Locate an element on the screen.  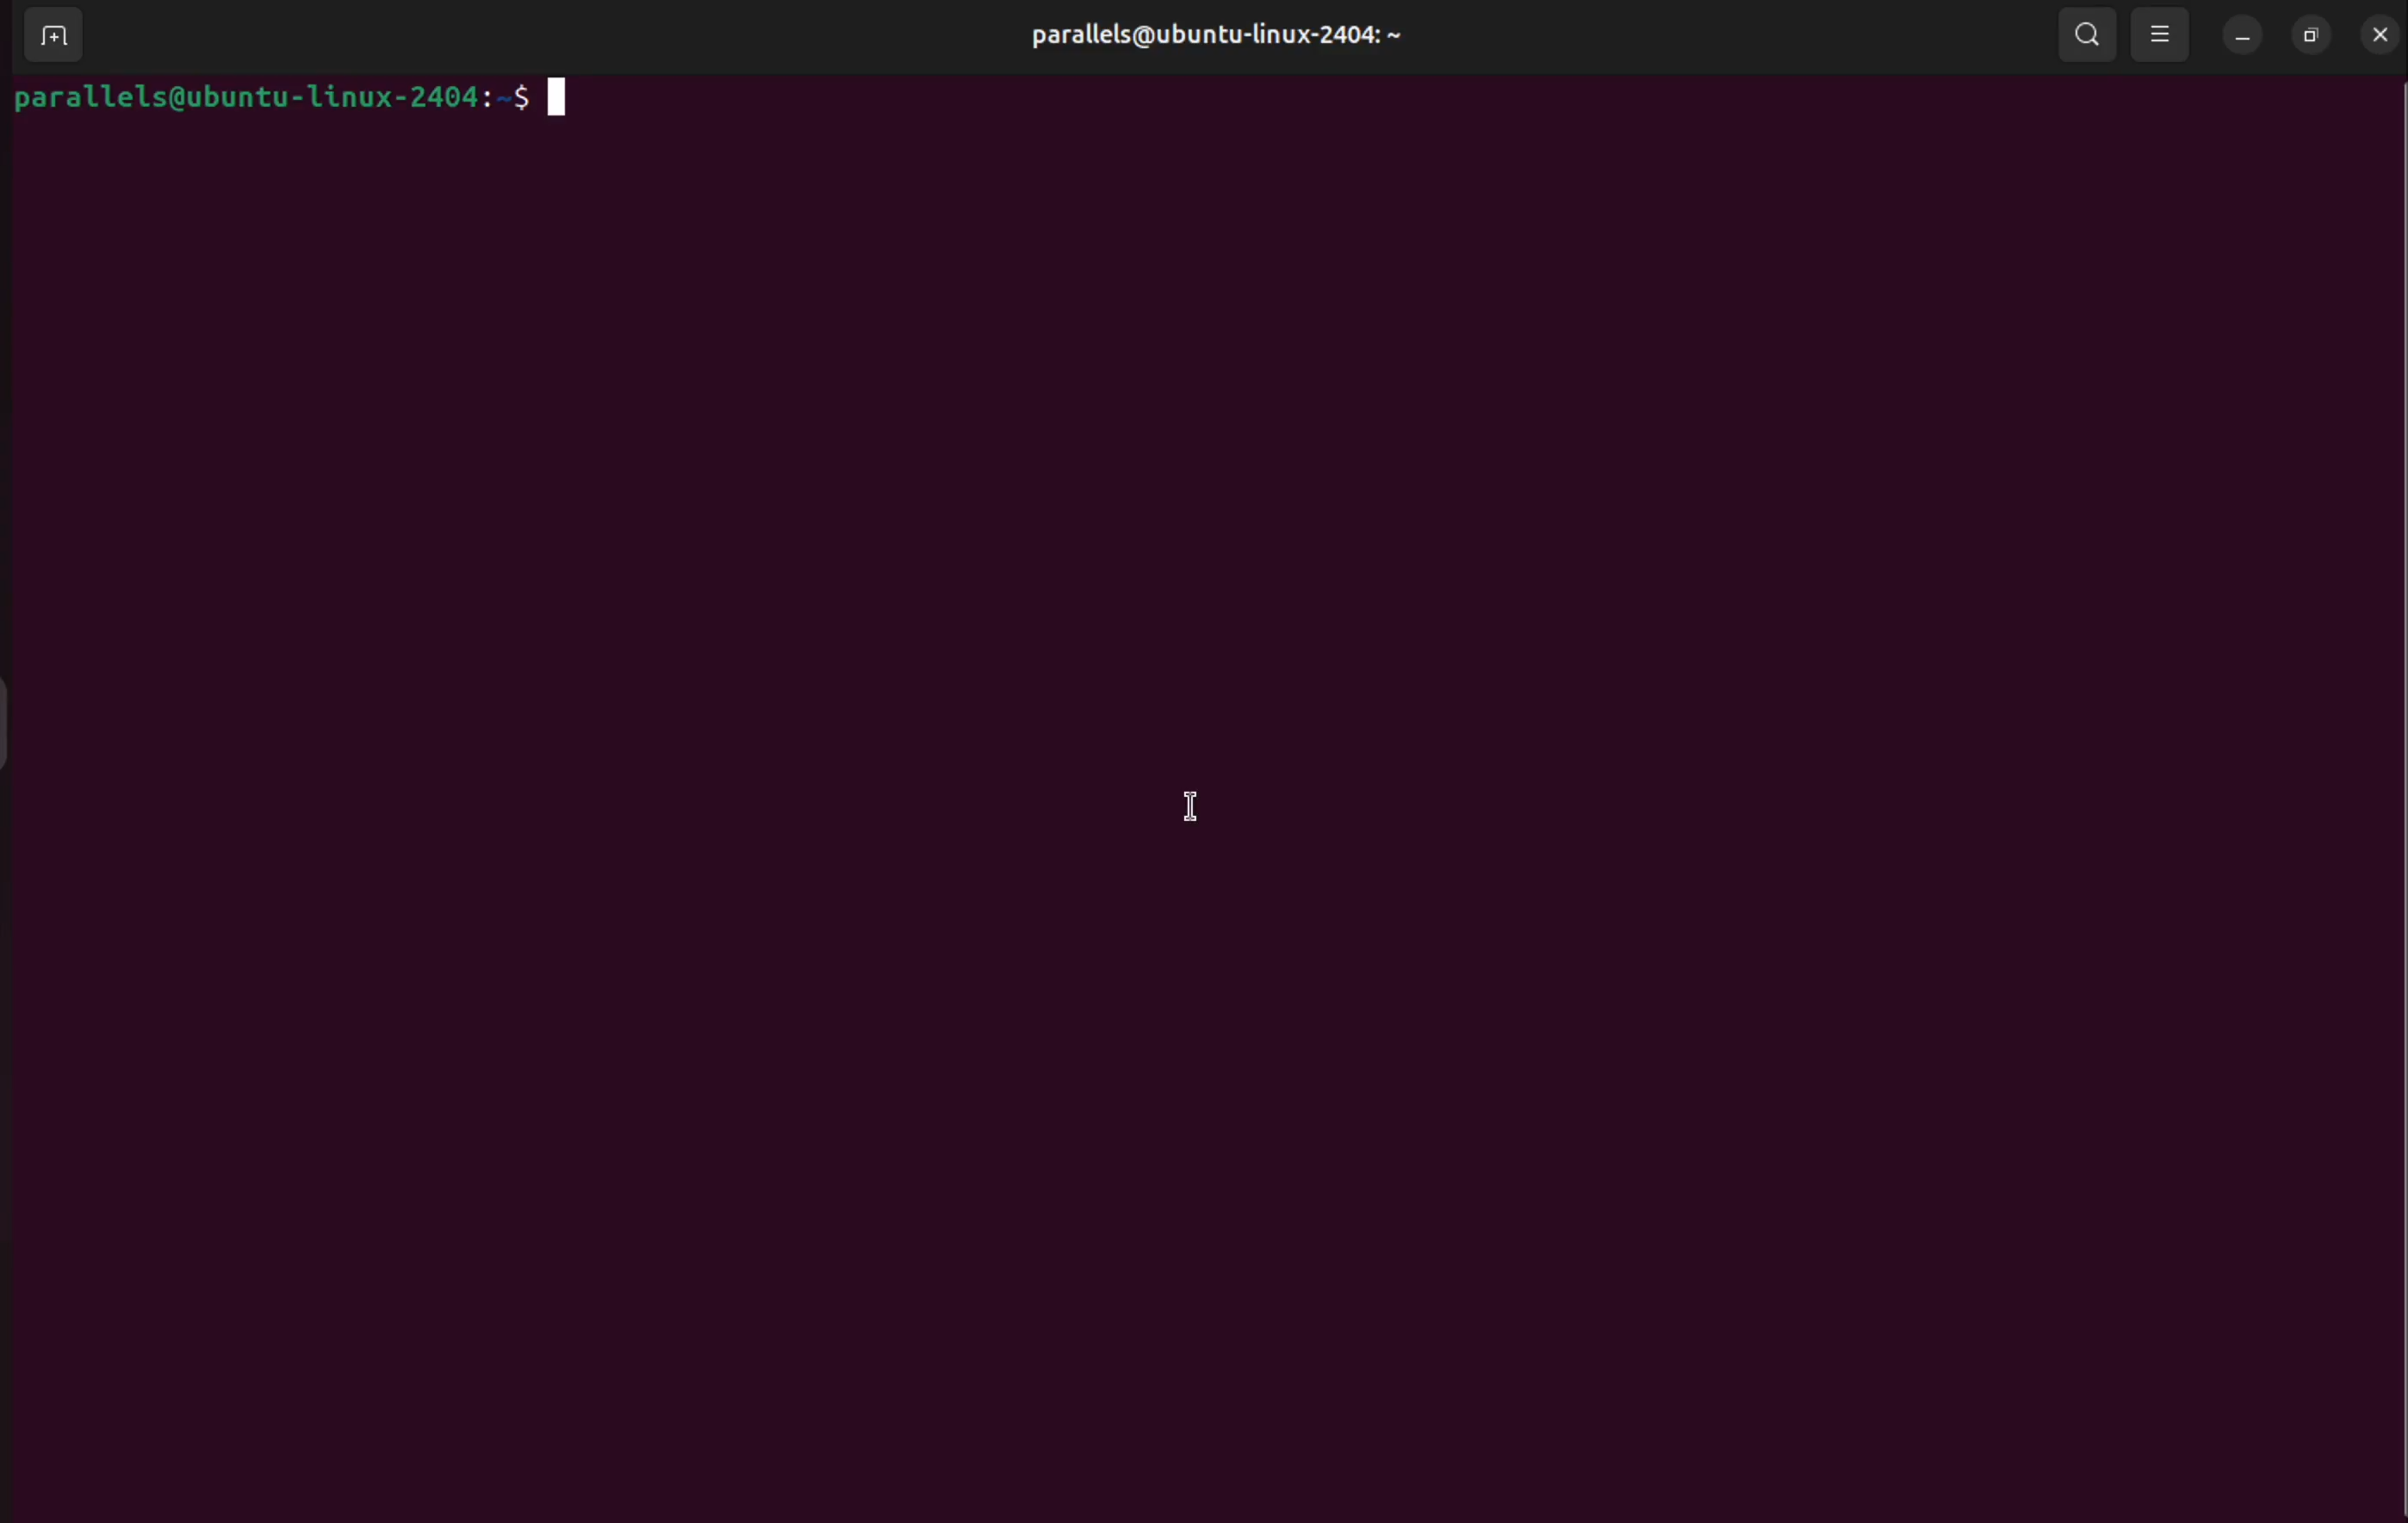
resize is located at coordinates (2312, 33).